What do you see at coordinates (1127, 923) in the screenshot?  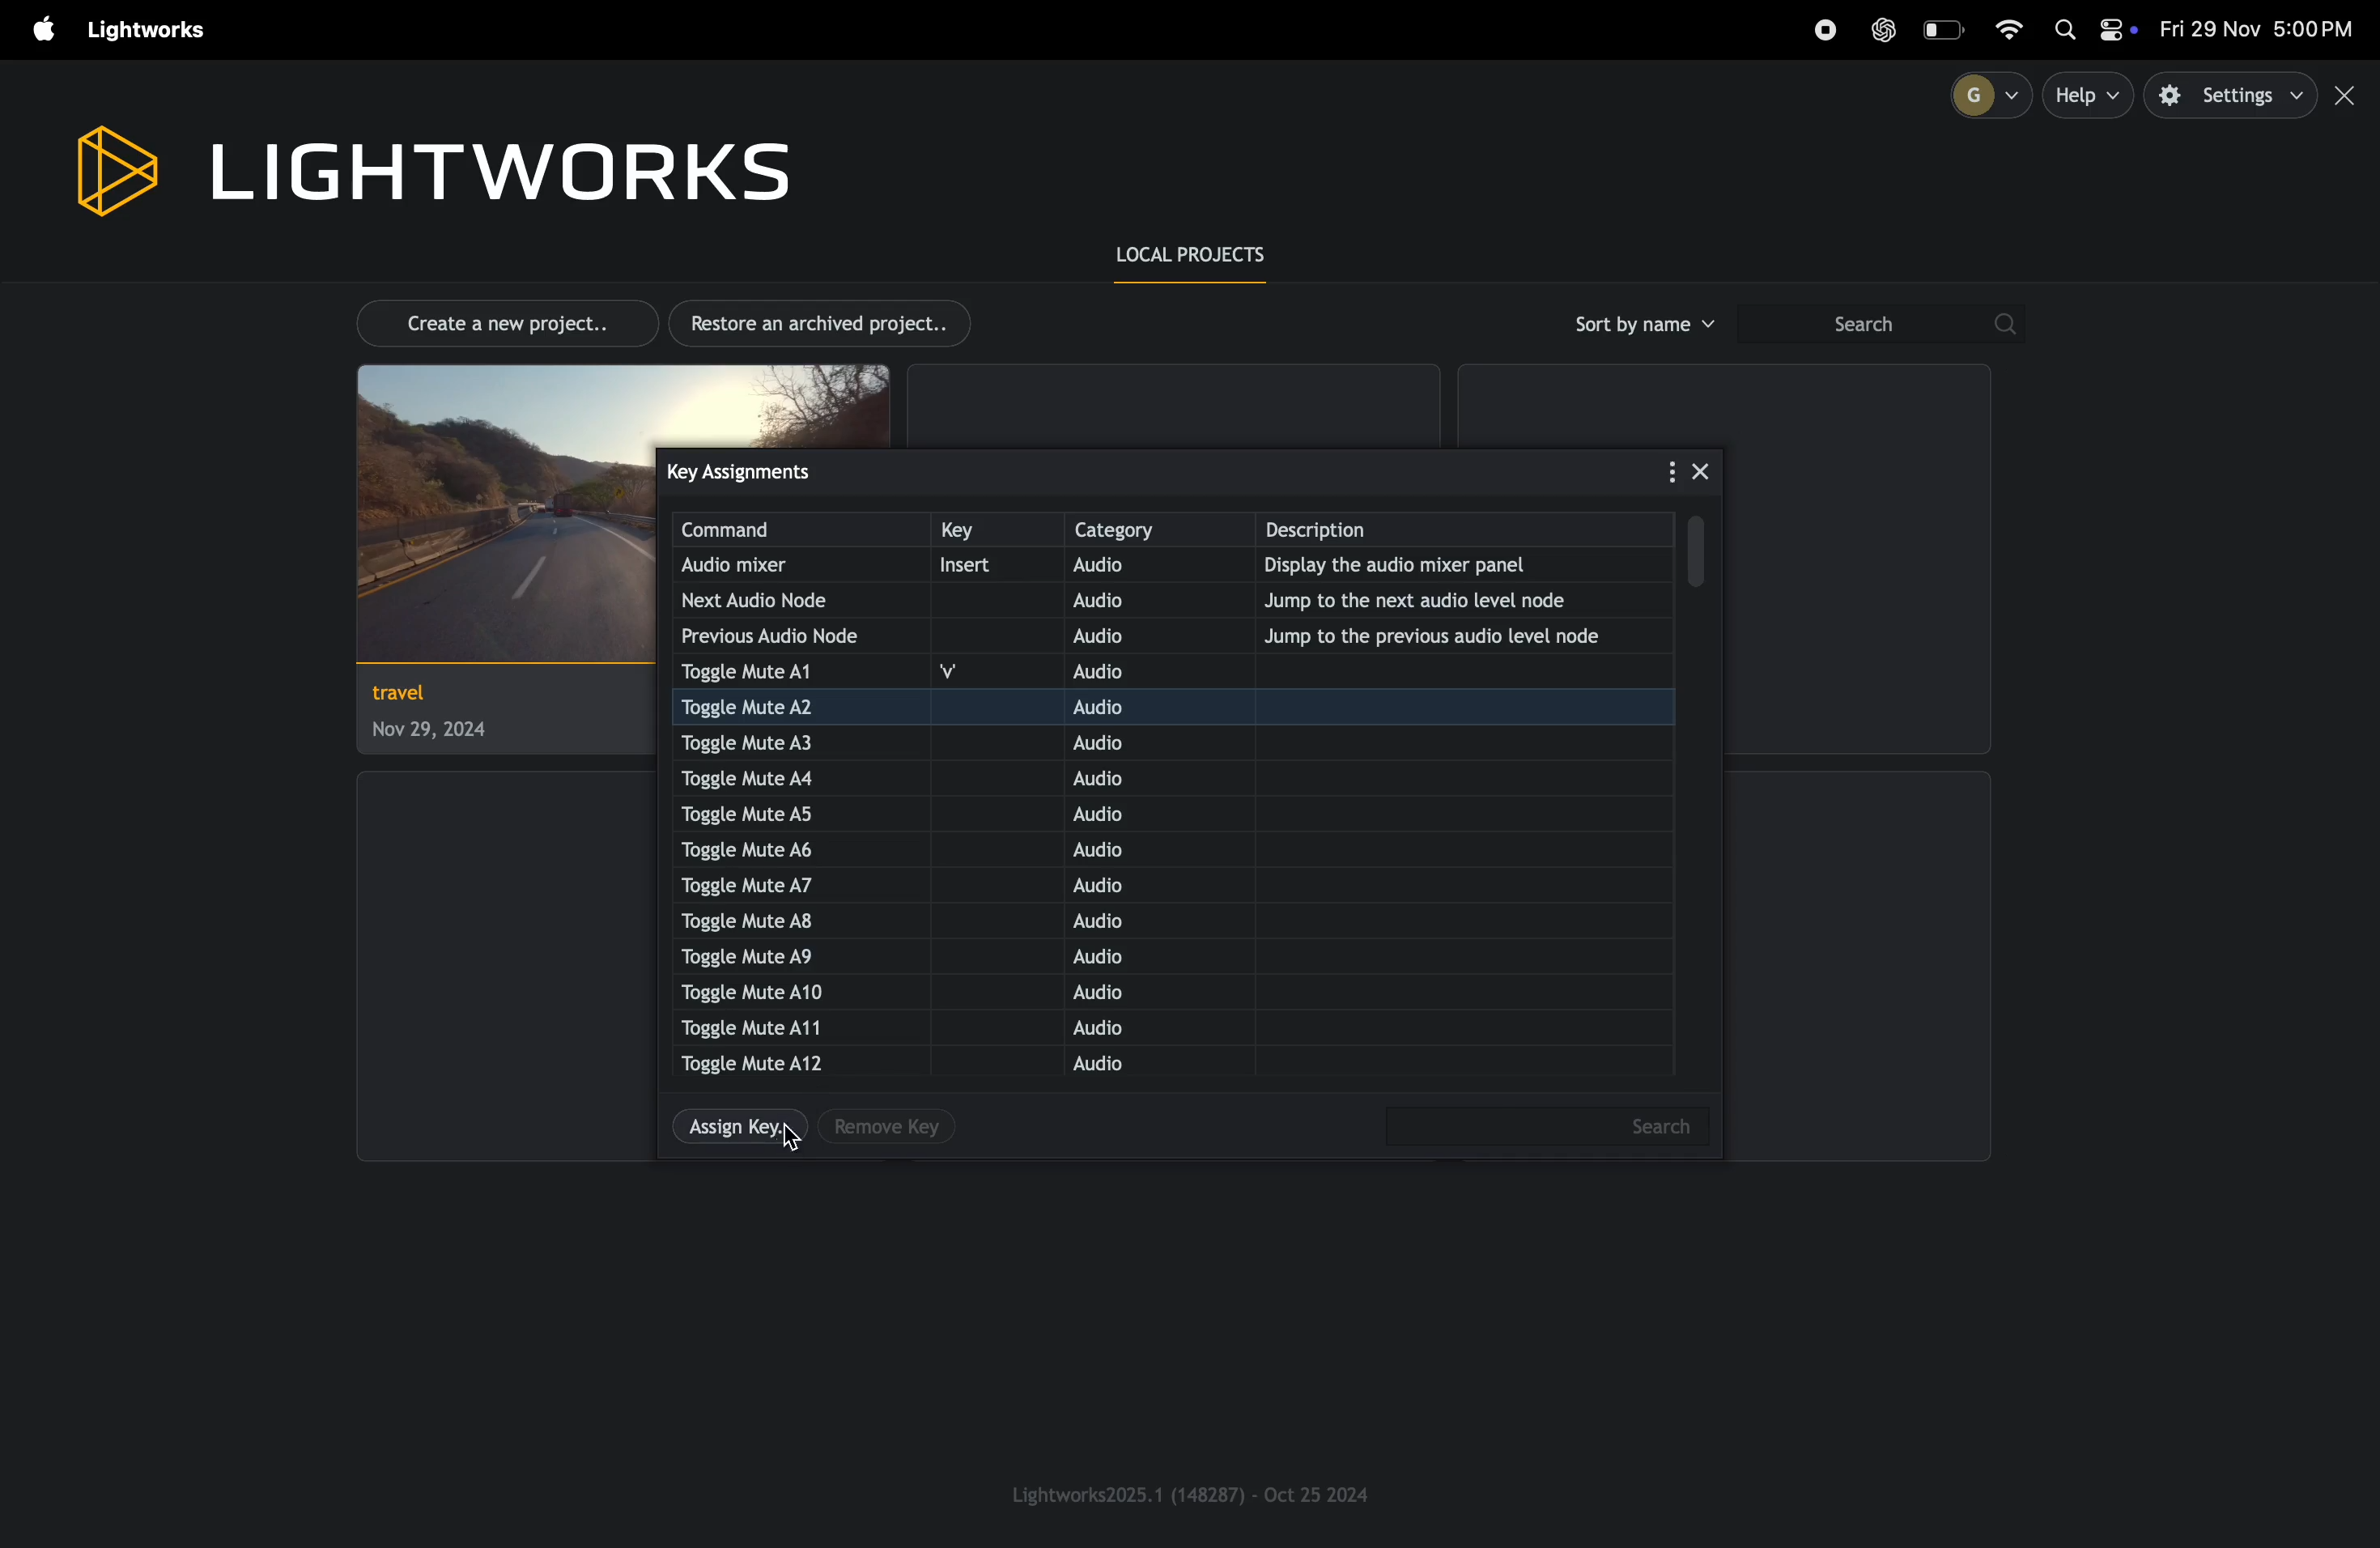 I see `audio` at bounding box center [1127, 923].